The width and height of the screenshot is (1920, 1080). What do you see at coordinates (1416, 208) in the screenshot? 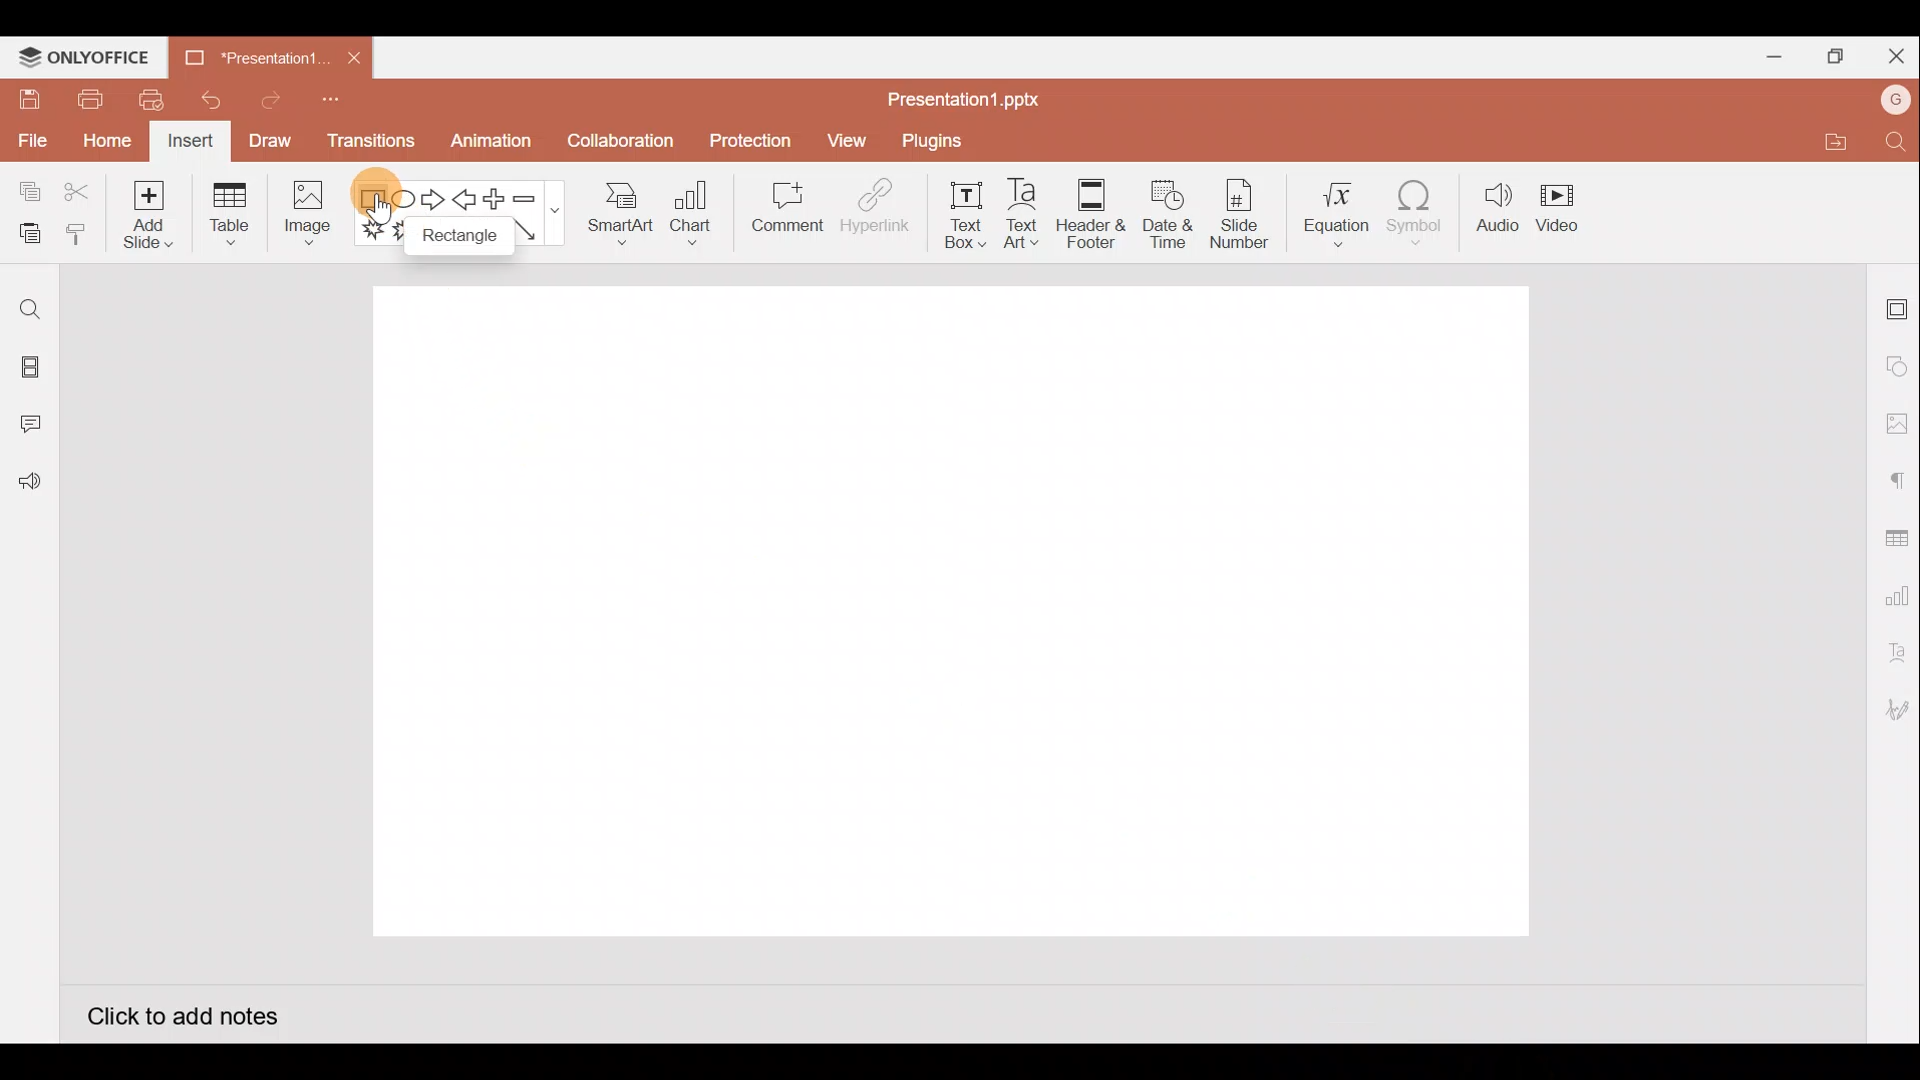
I see `Symbol` at bounding box center [1416, 208].